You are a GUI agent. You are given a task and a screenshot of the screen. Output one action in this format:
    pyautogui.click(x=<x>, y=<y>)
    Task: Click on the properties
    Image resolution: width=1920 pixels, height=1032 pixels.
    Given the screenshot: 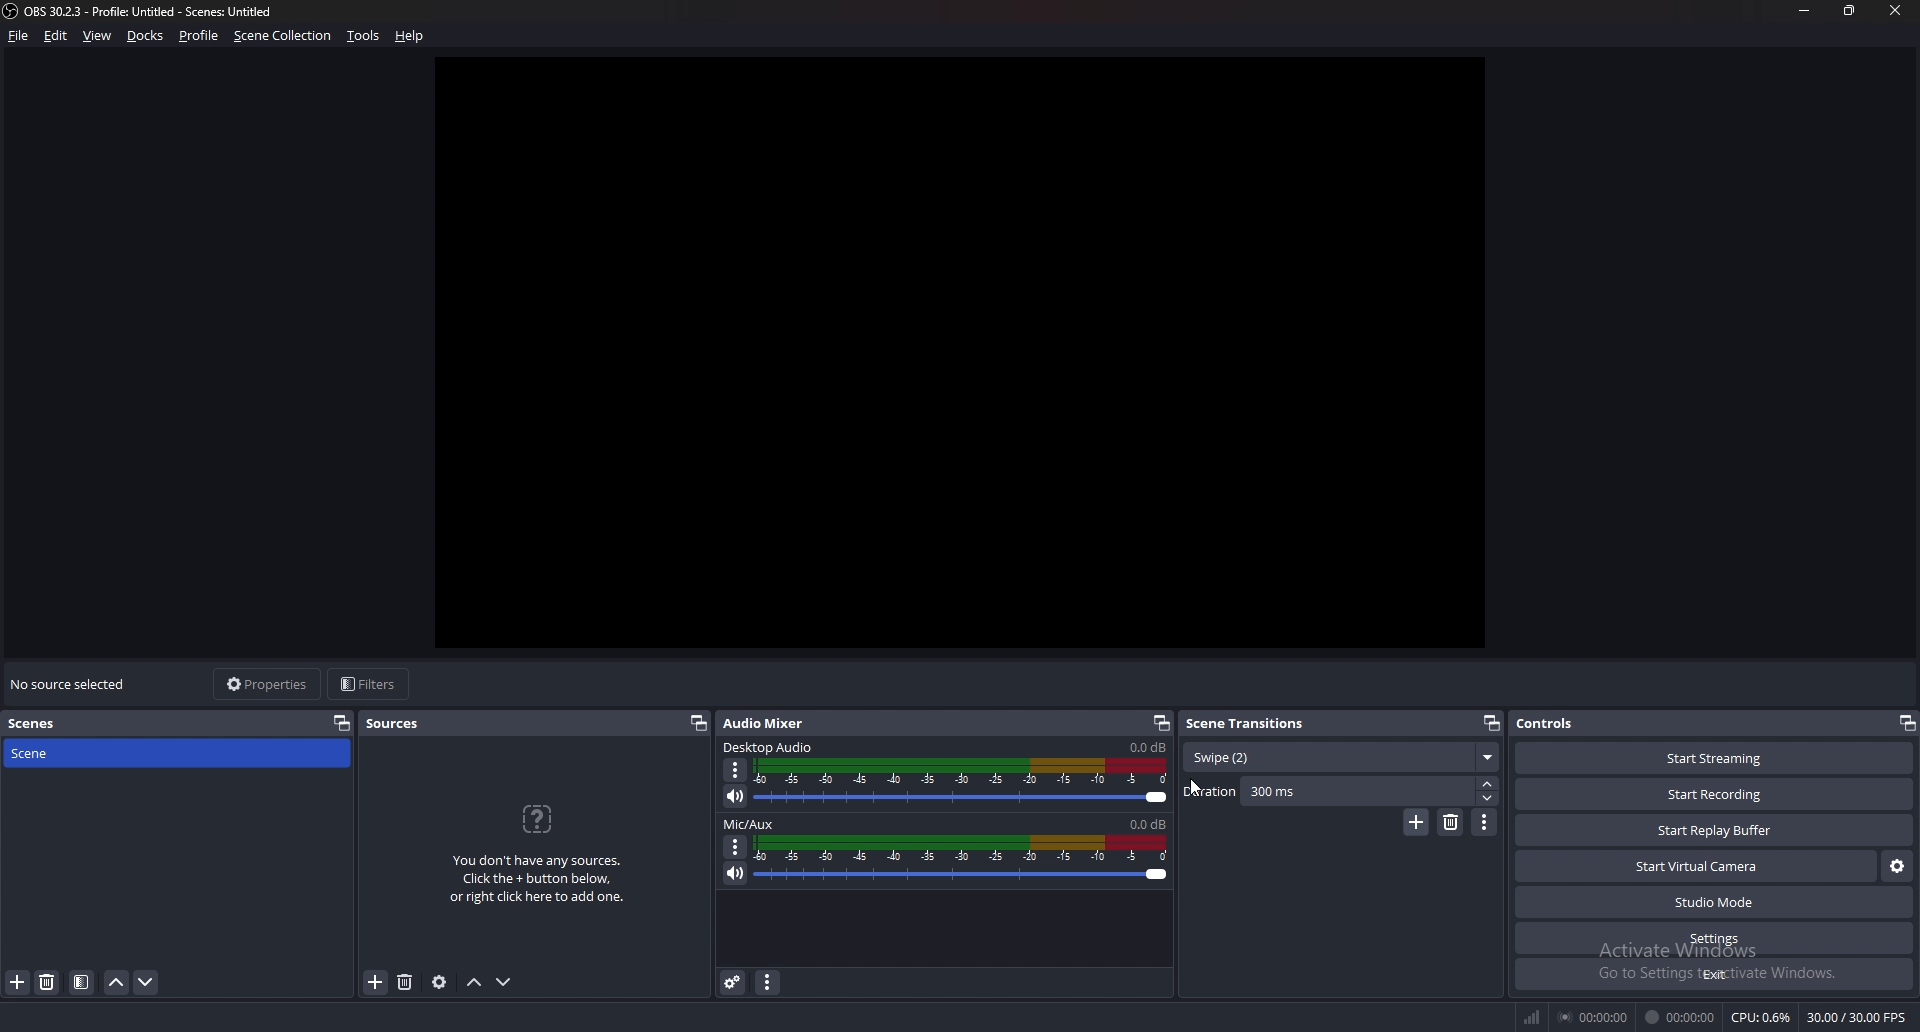 What is the action you would take?
    pyautogui.click(x=269, y=685)
    